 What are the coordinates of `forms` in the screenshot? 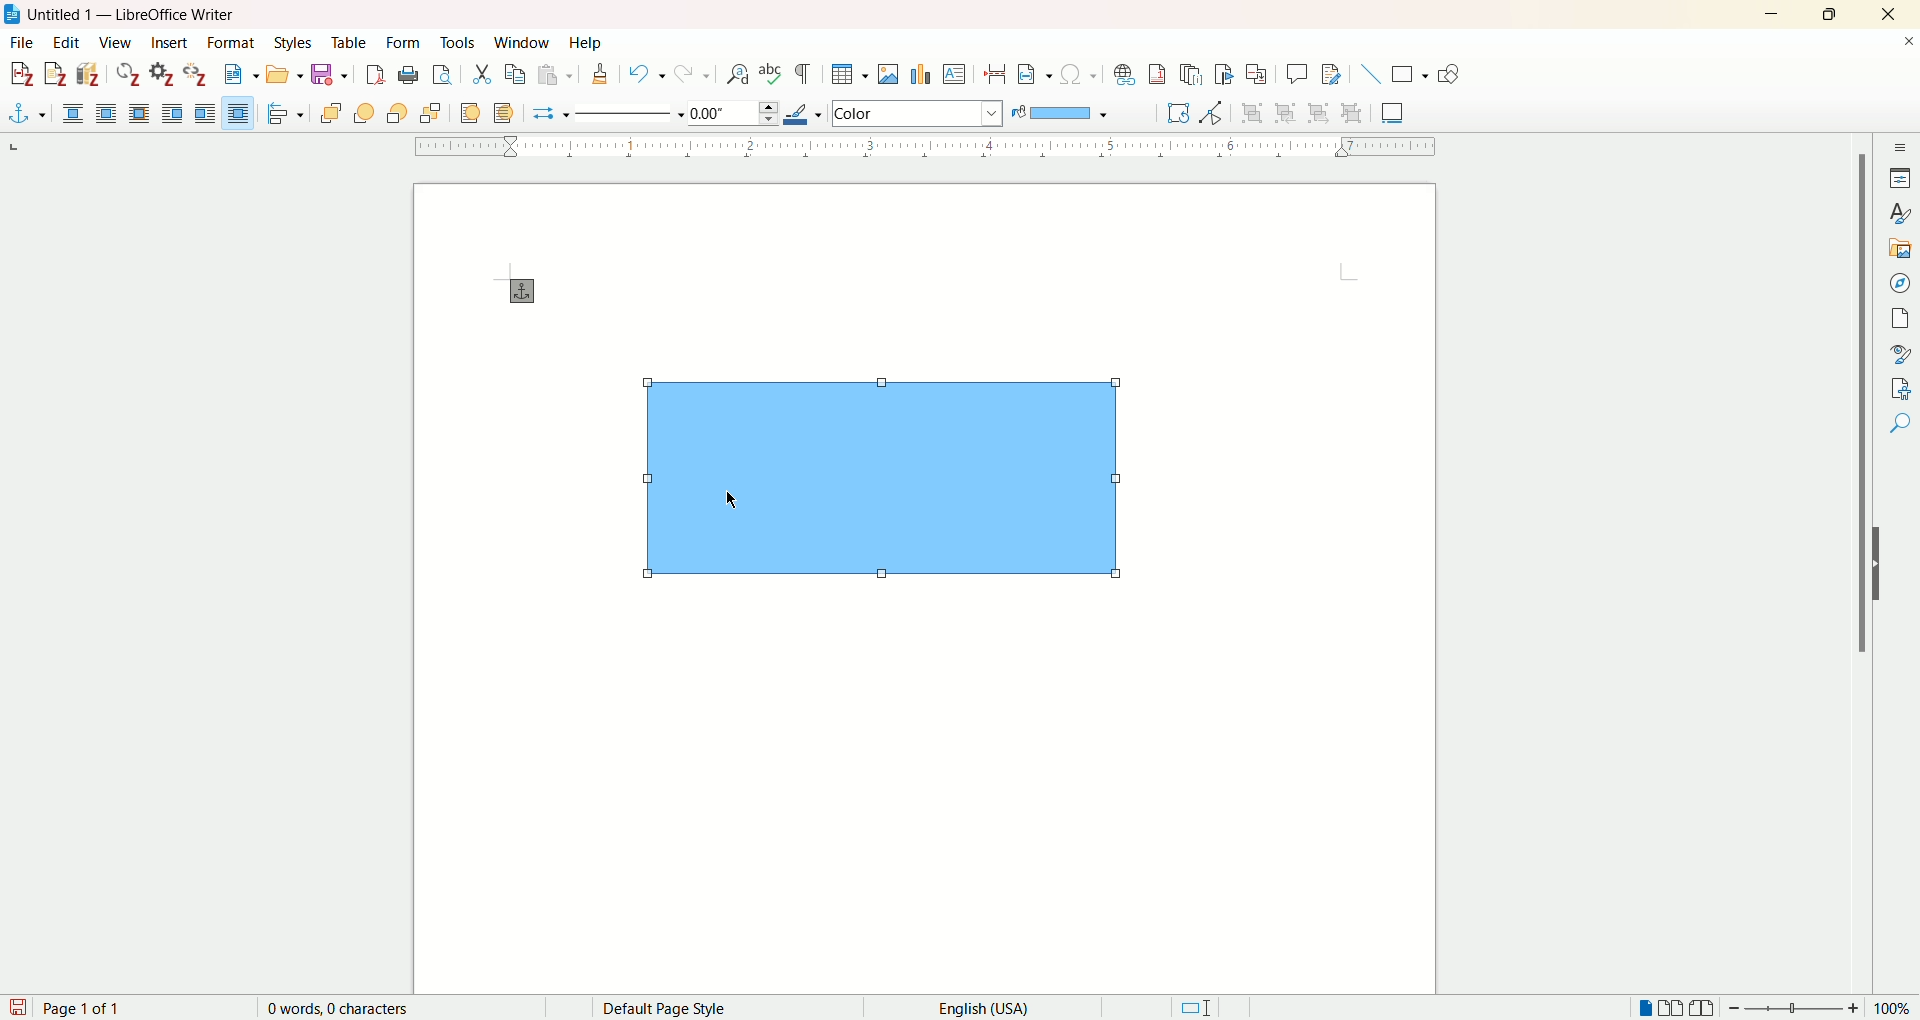 It's located at (406, 41).